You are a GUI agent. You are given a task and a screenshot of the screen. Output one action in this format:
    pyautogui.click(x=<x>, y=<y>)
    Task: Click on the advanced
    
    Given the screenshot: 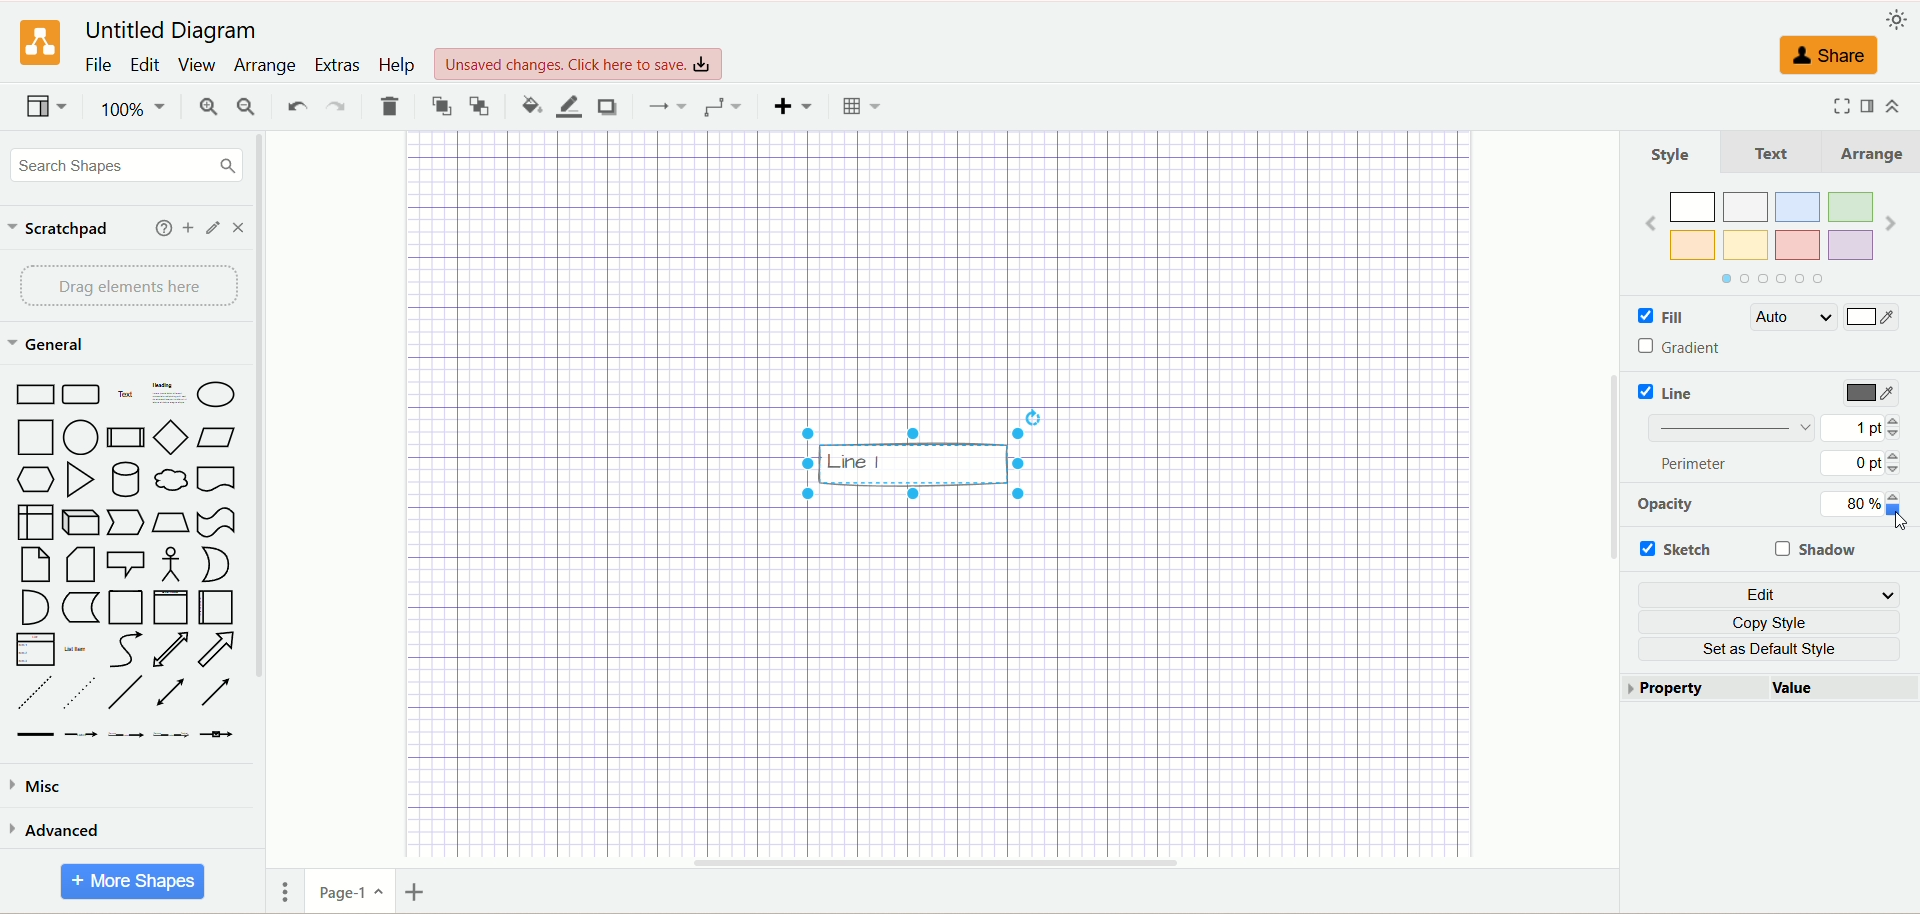 What is the action you would take?
    pyautogui.click(x=61, y=828)
    